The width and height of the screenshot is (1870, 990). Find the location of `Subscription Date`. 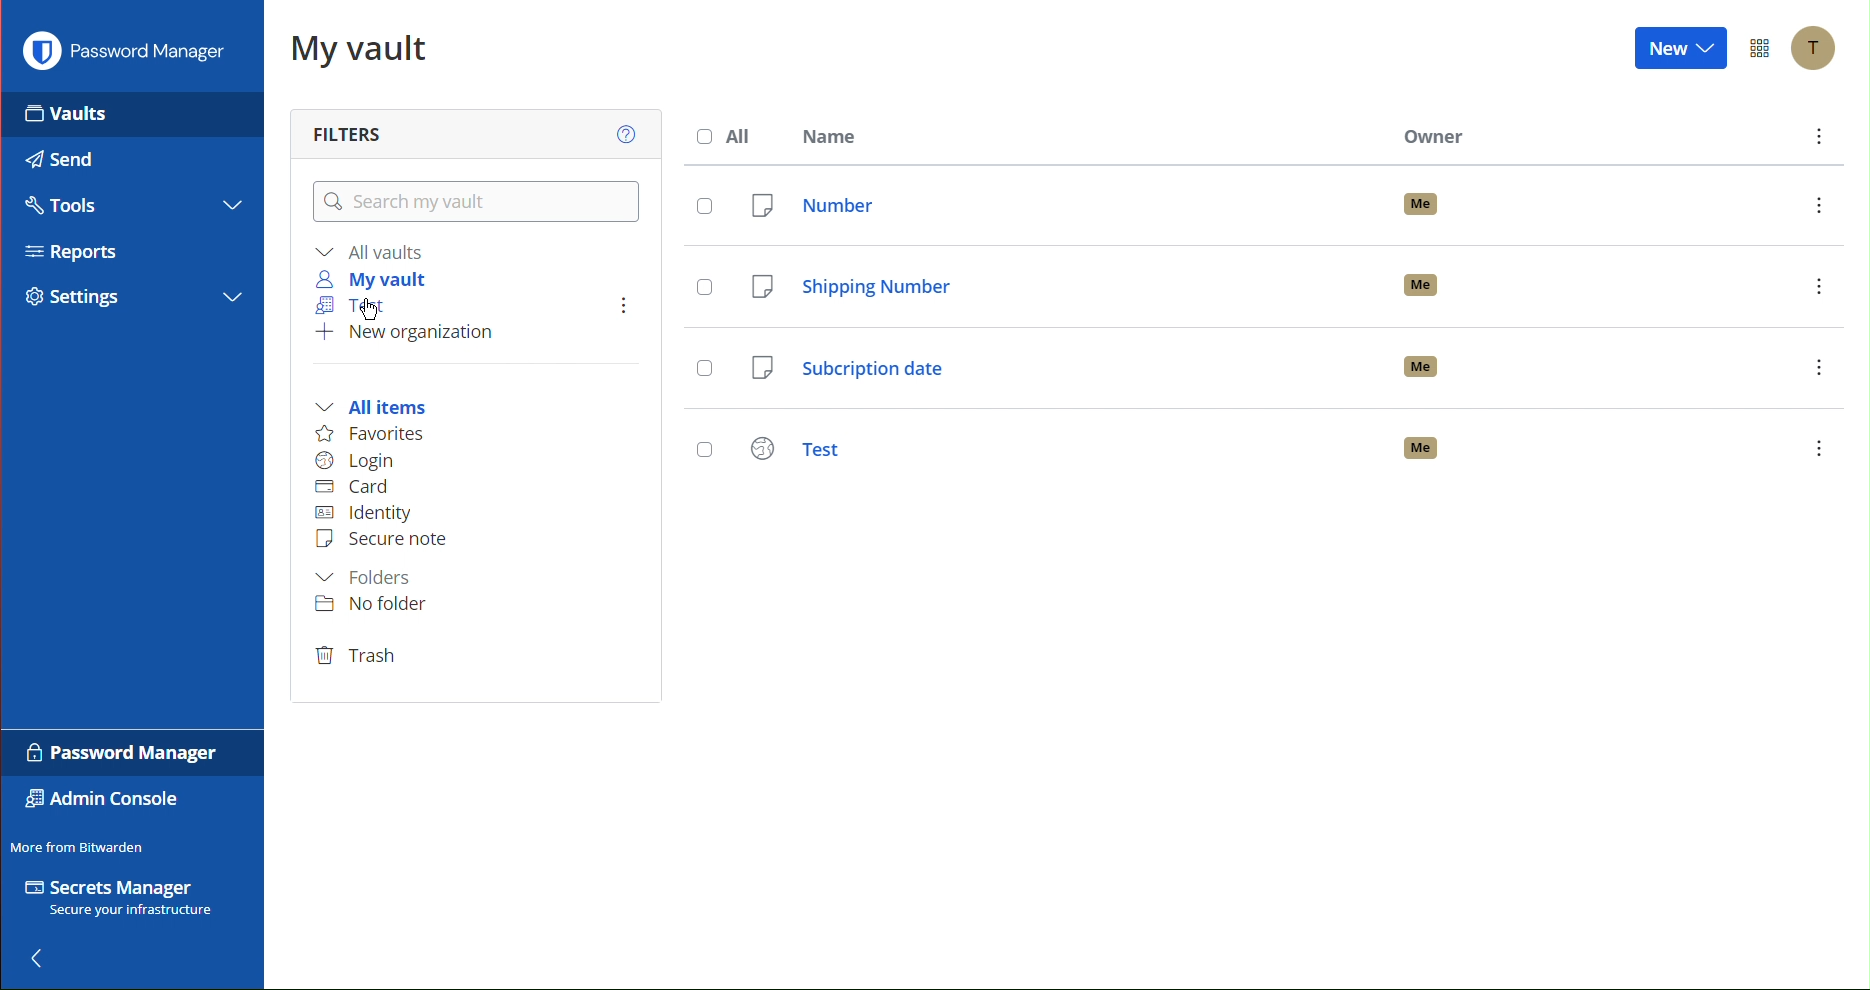

Subscription Date is located at coordinates (1288, 368).